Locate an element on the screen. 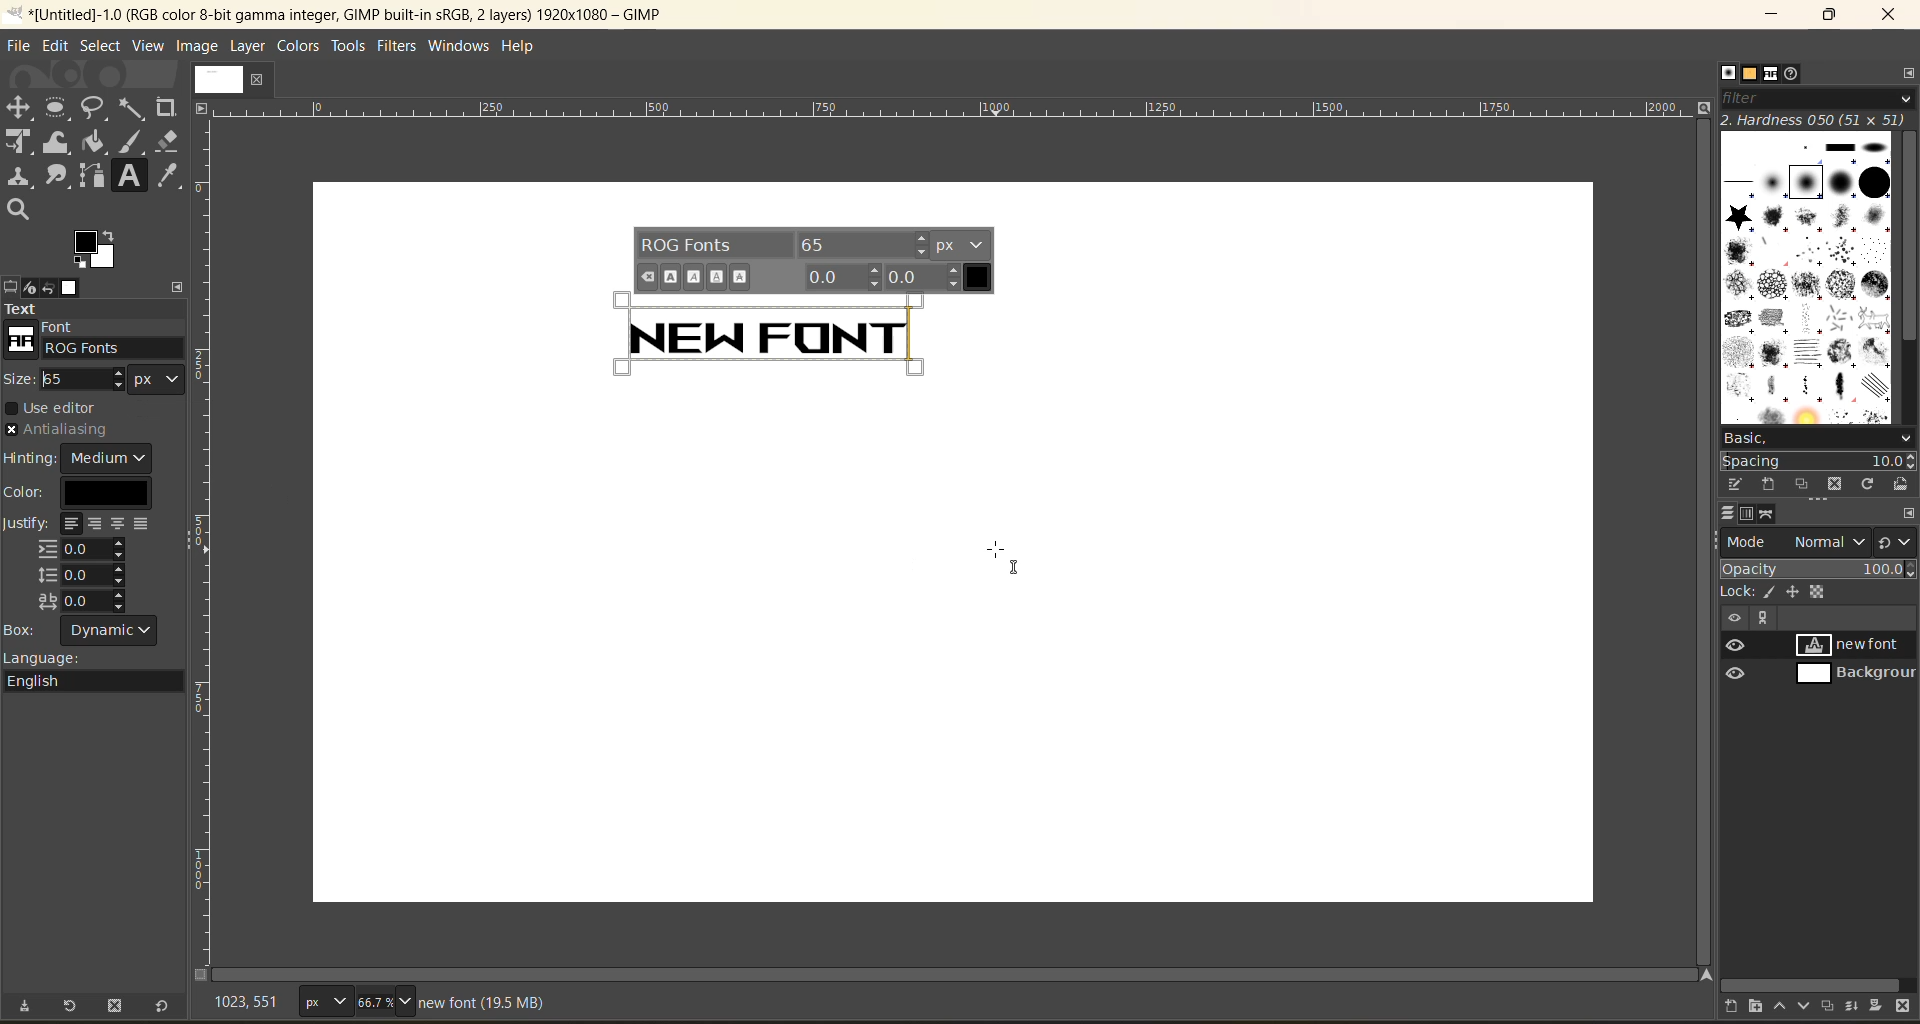 The width and height of the screenshot is (1920, 1024). colors is located at coordinates (299, 48).